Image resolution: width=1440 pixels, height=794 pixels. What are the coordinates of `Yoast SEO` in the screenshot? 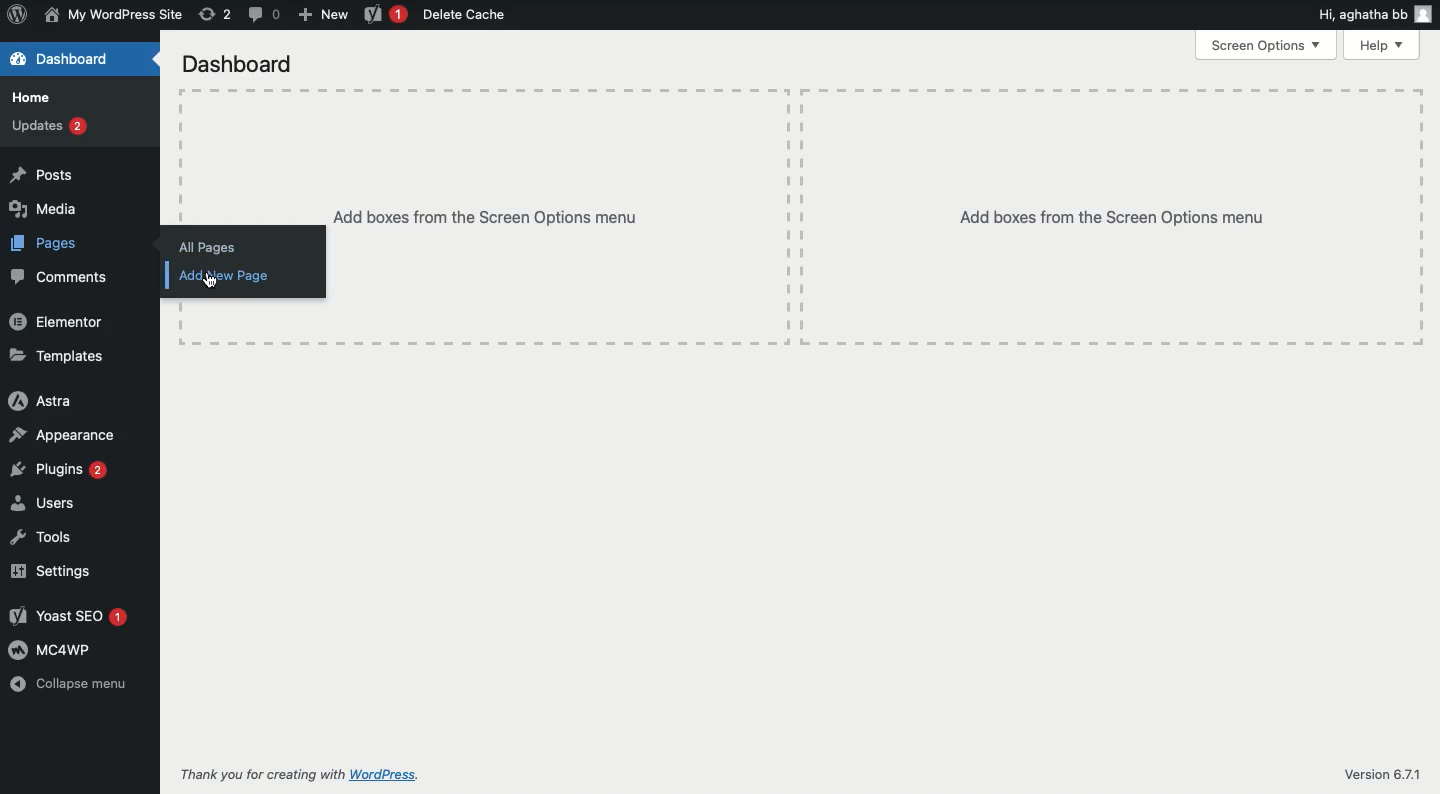 It's located at (71, 613).